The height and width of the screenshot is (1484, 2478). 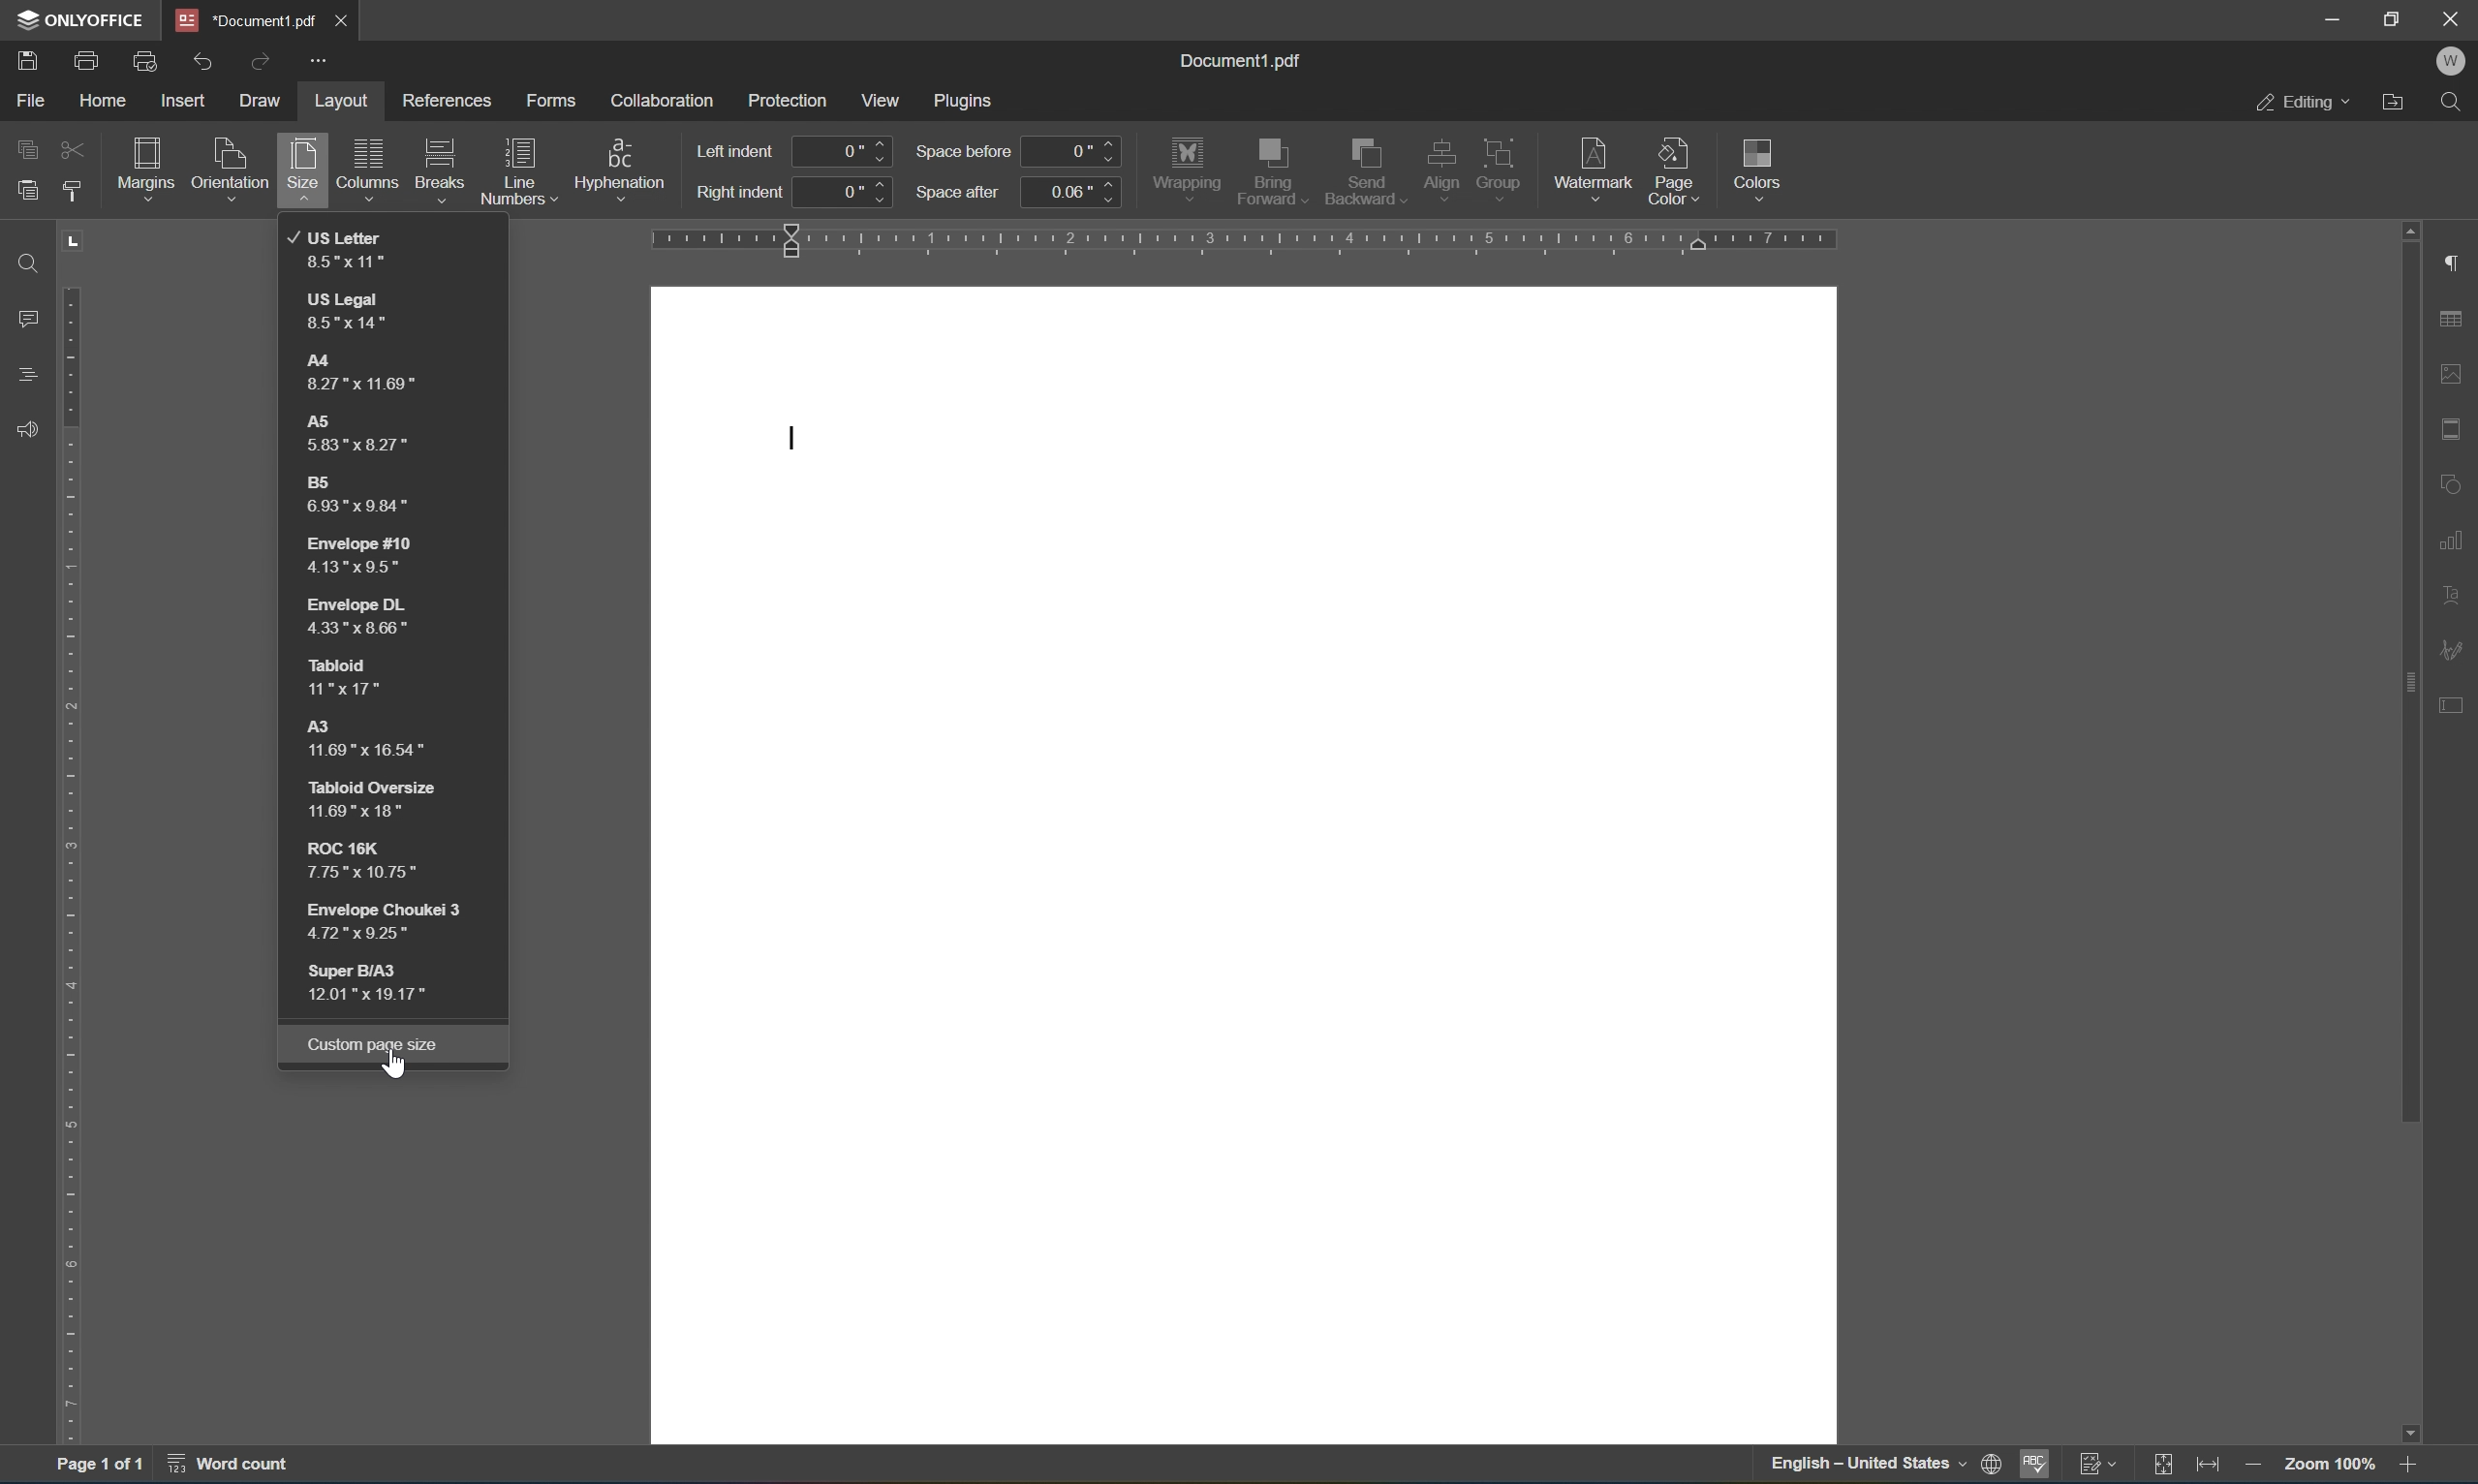 I want to click on Find, so click(x=23, y=262).